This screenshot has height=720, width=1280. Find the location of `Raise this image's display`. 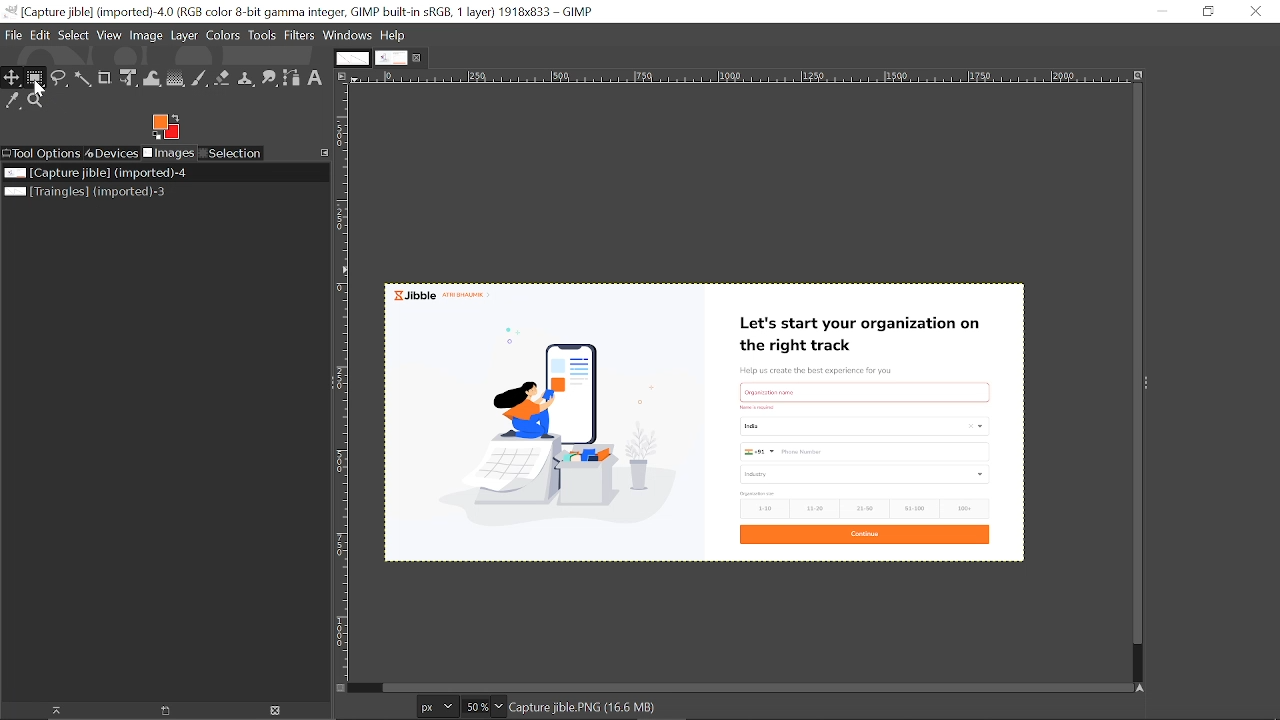

Raise this image's display is located at coordinates (58, 711).